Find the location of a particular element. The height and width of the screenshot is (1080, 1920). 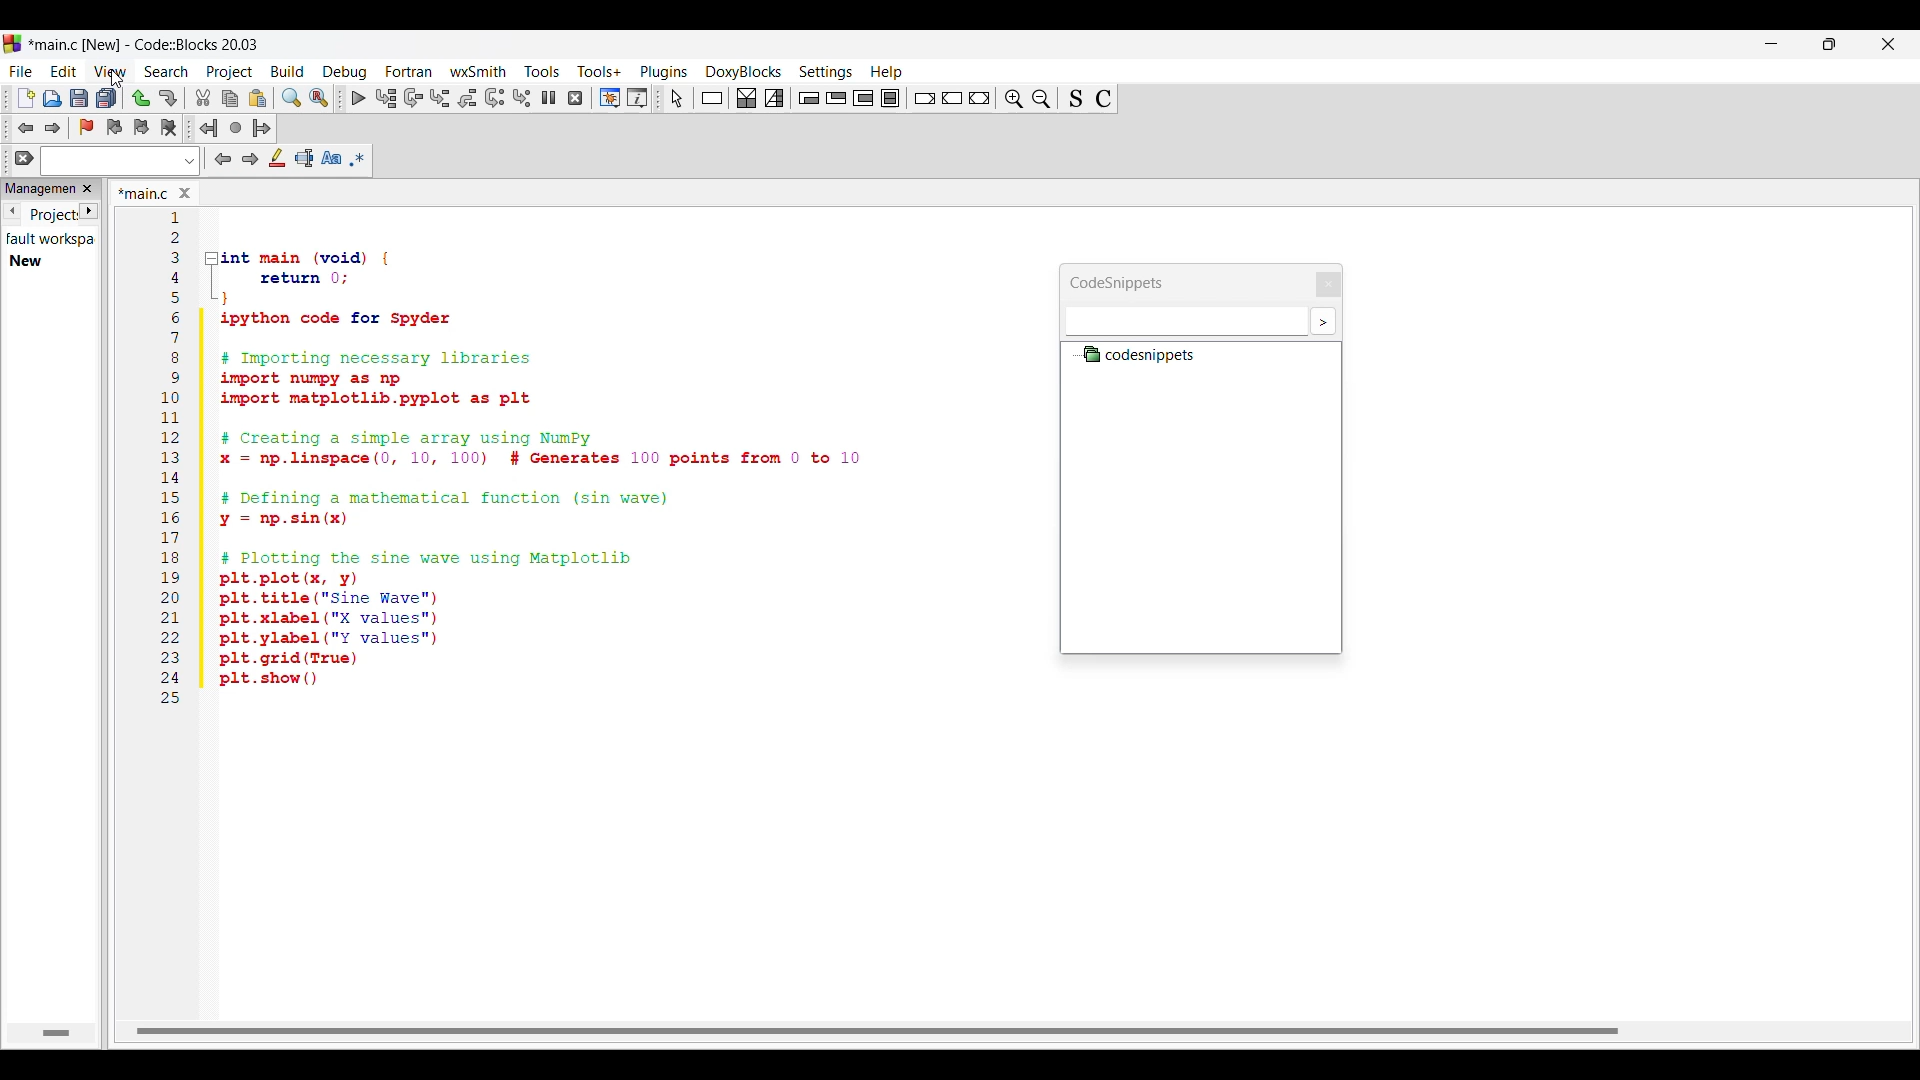

Close panel is located at coordinates (87, 189).